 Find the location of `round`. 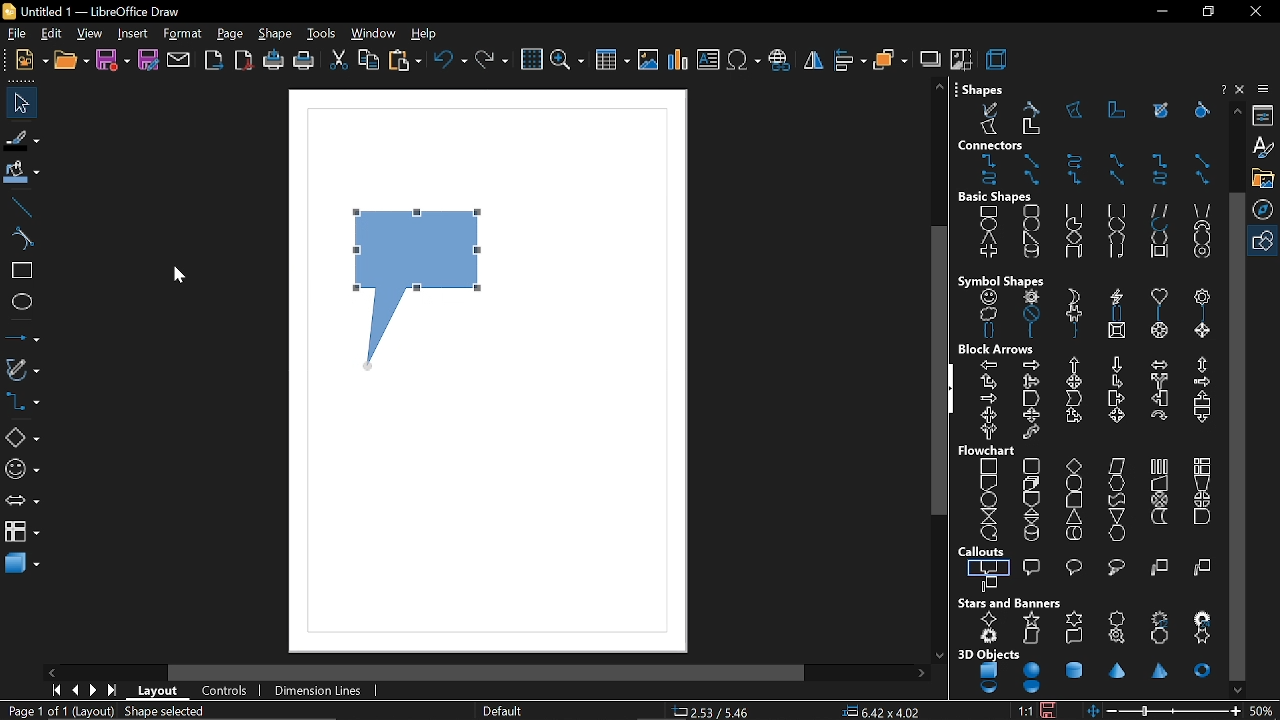

round is located at coordinates (1076, 566).